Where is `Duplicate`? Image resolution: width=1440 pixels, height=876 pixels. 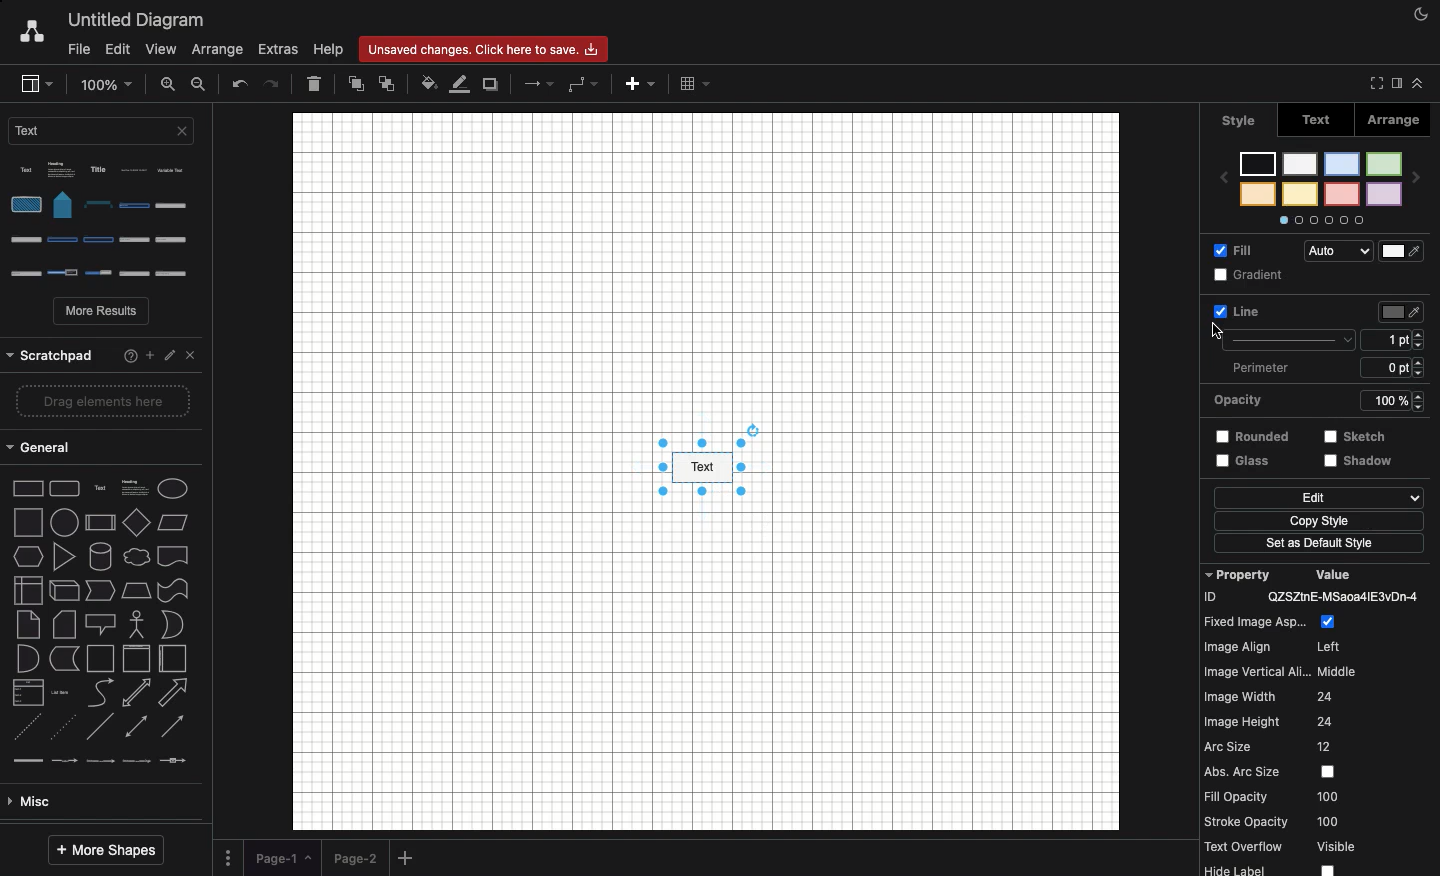 Duplicate is located at coordinates (492, 85).